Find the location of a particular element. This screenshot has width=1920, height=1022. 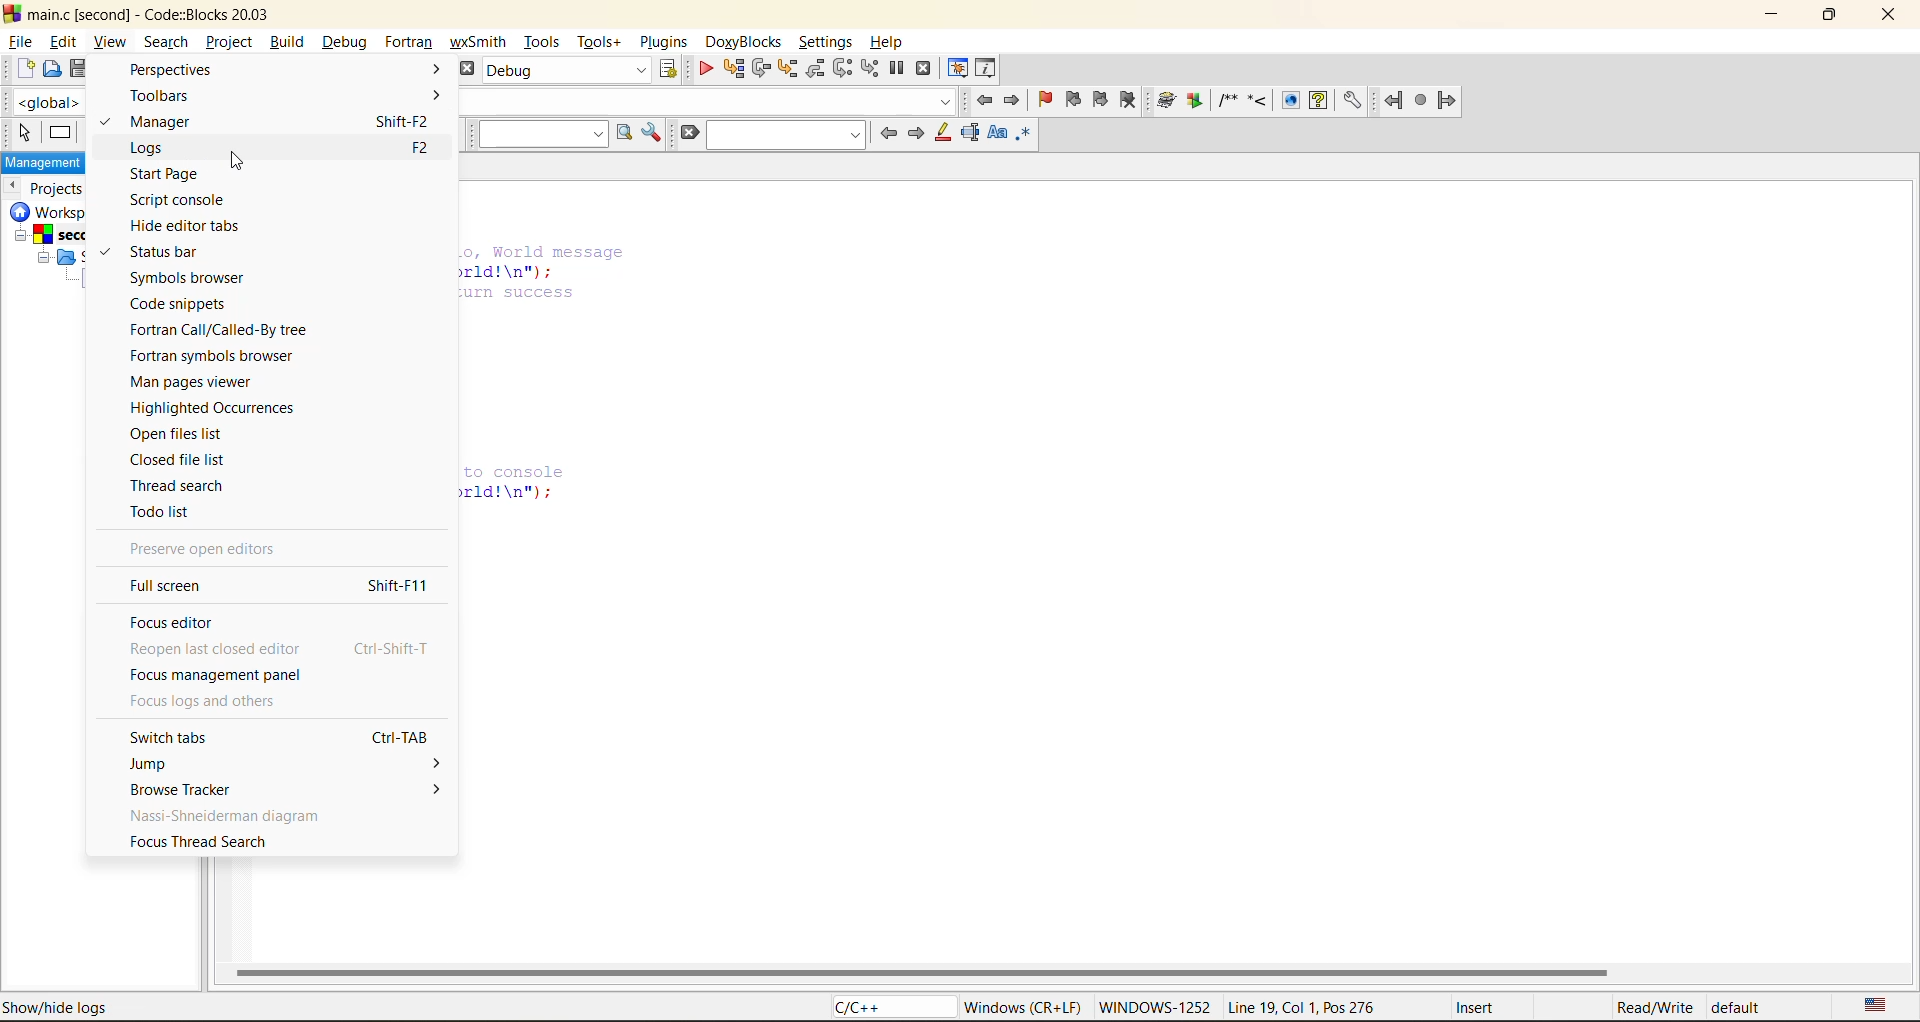

focus editor is located at coordinates (174, 621).